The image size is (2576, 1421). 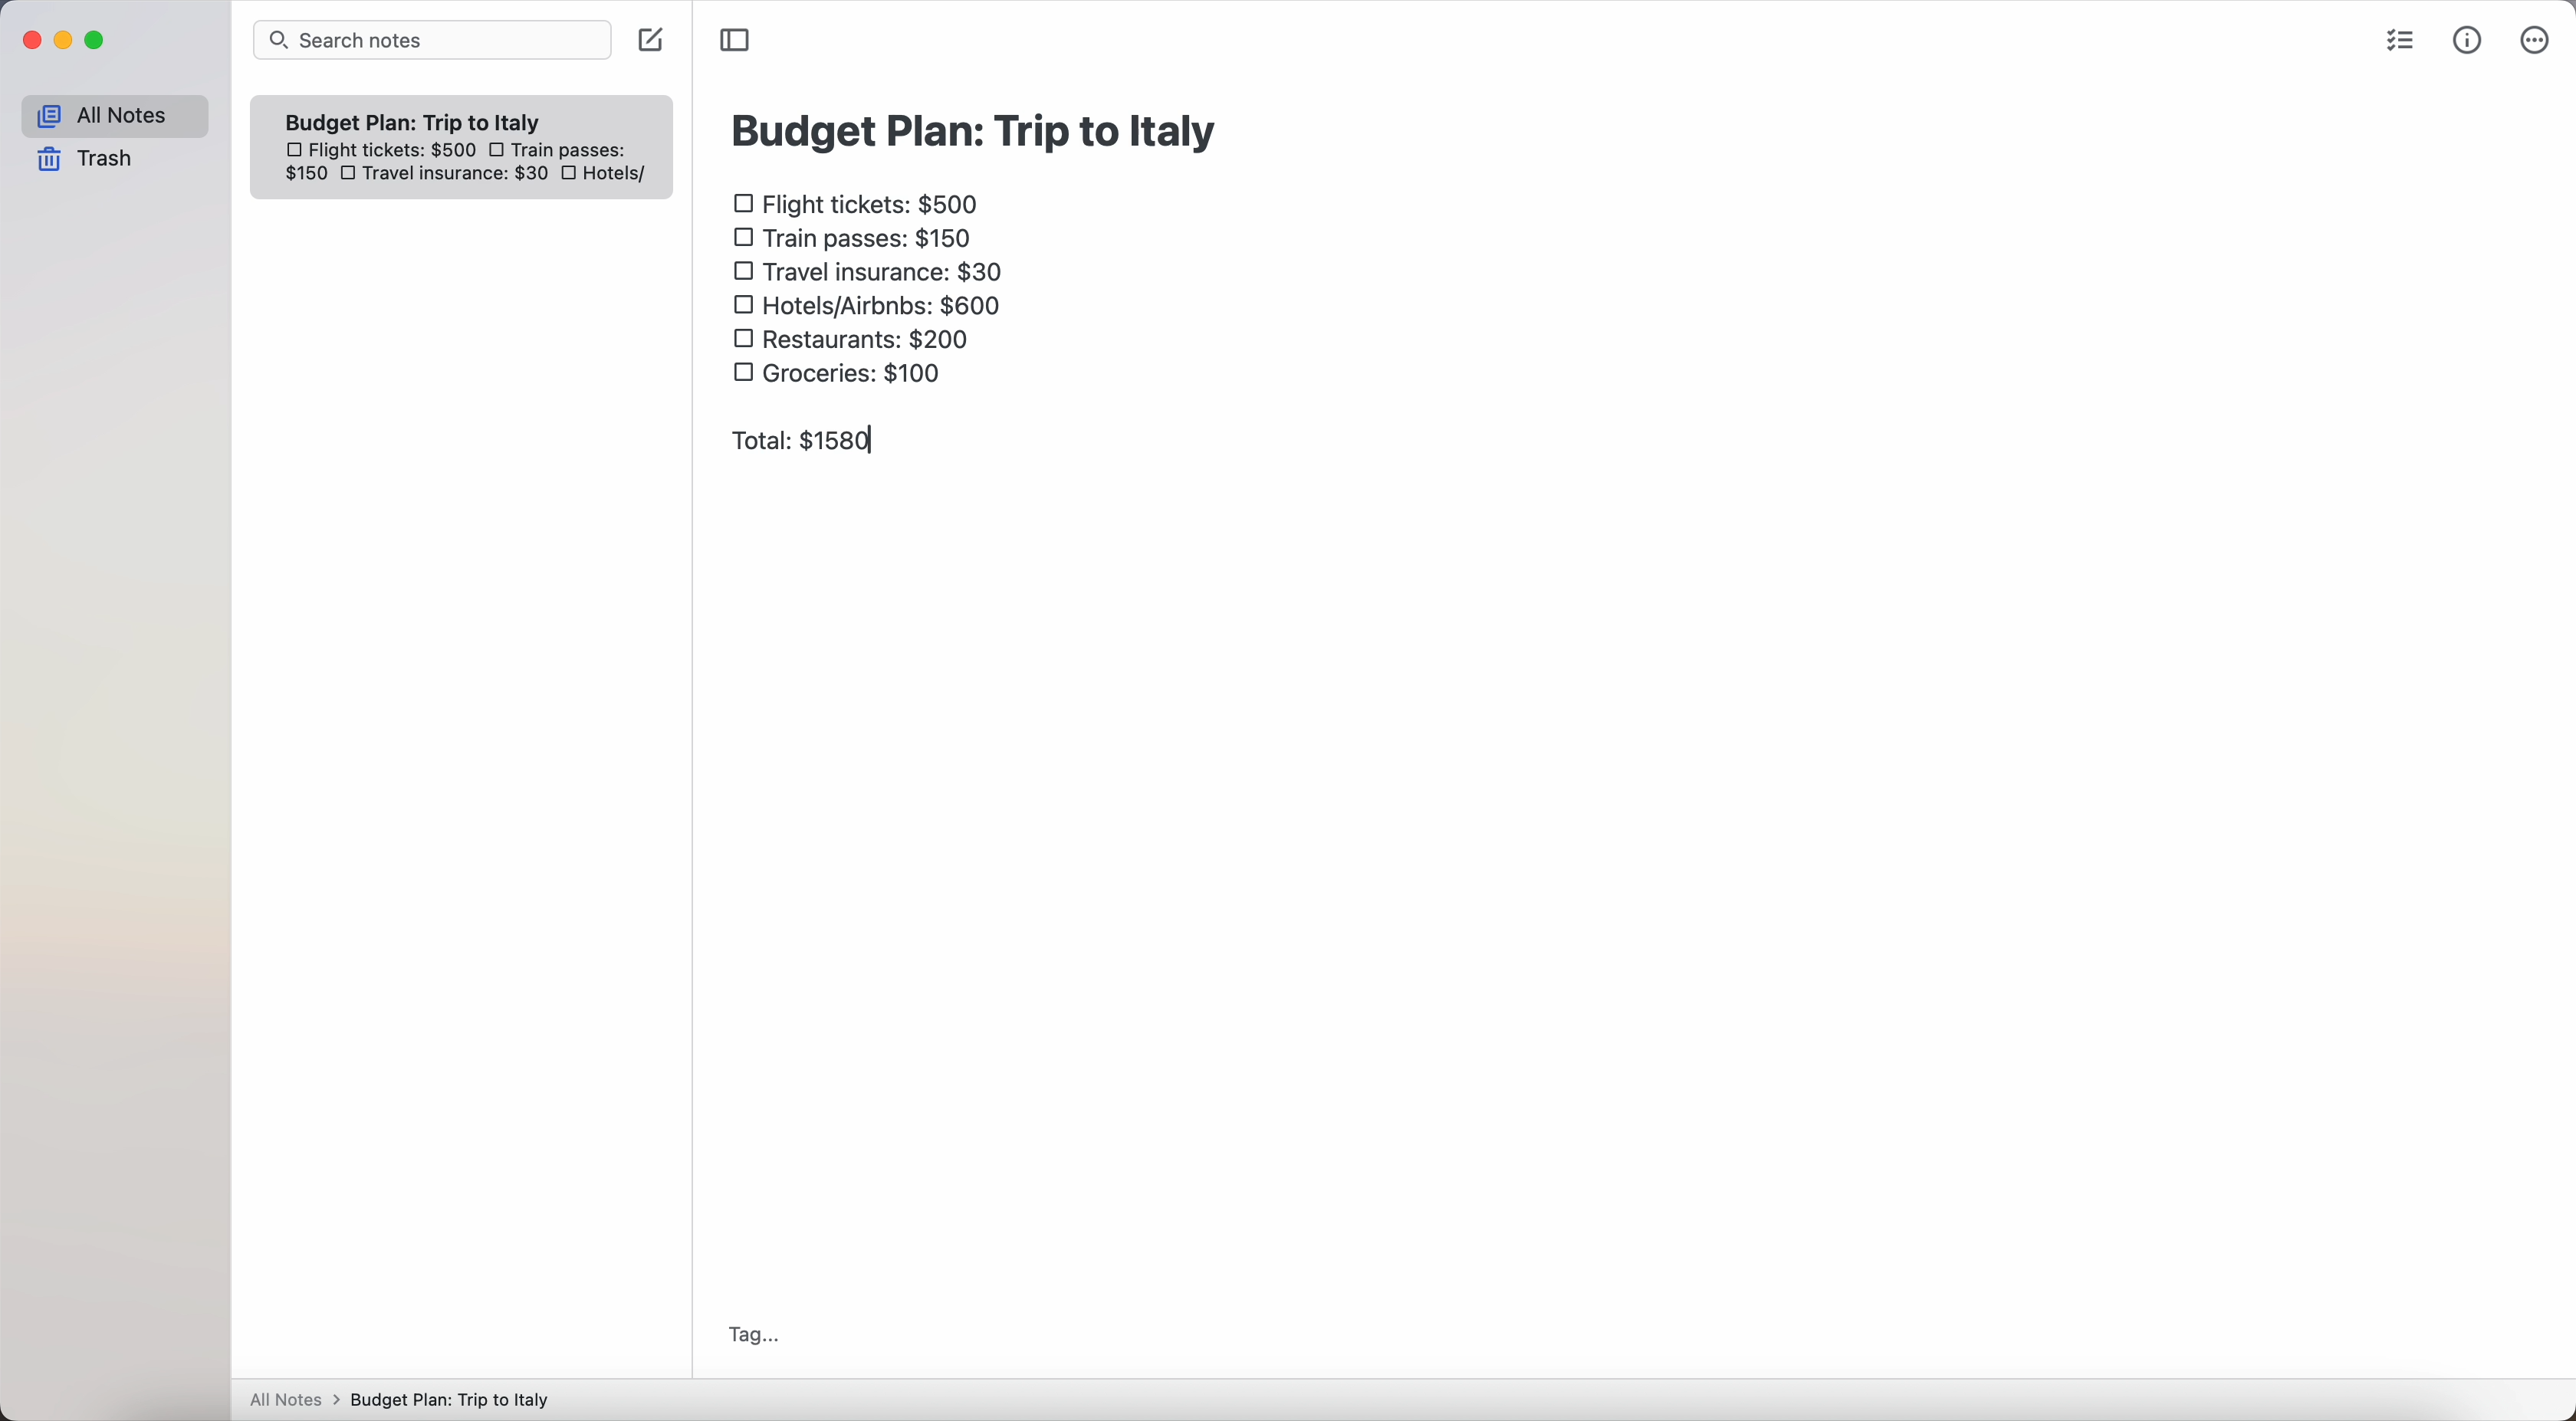 What do you see at coordinates (876, 301) in the screenshot?
I see `hotels/airbnbs: $600 checkbox` at bounding box center [876, 301].